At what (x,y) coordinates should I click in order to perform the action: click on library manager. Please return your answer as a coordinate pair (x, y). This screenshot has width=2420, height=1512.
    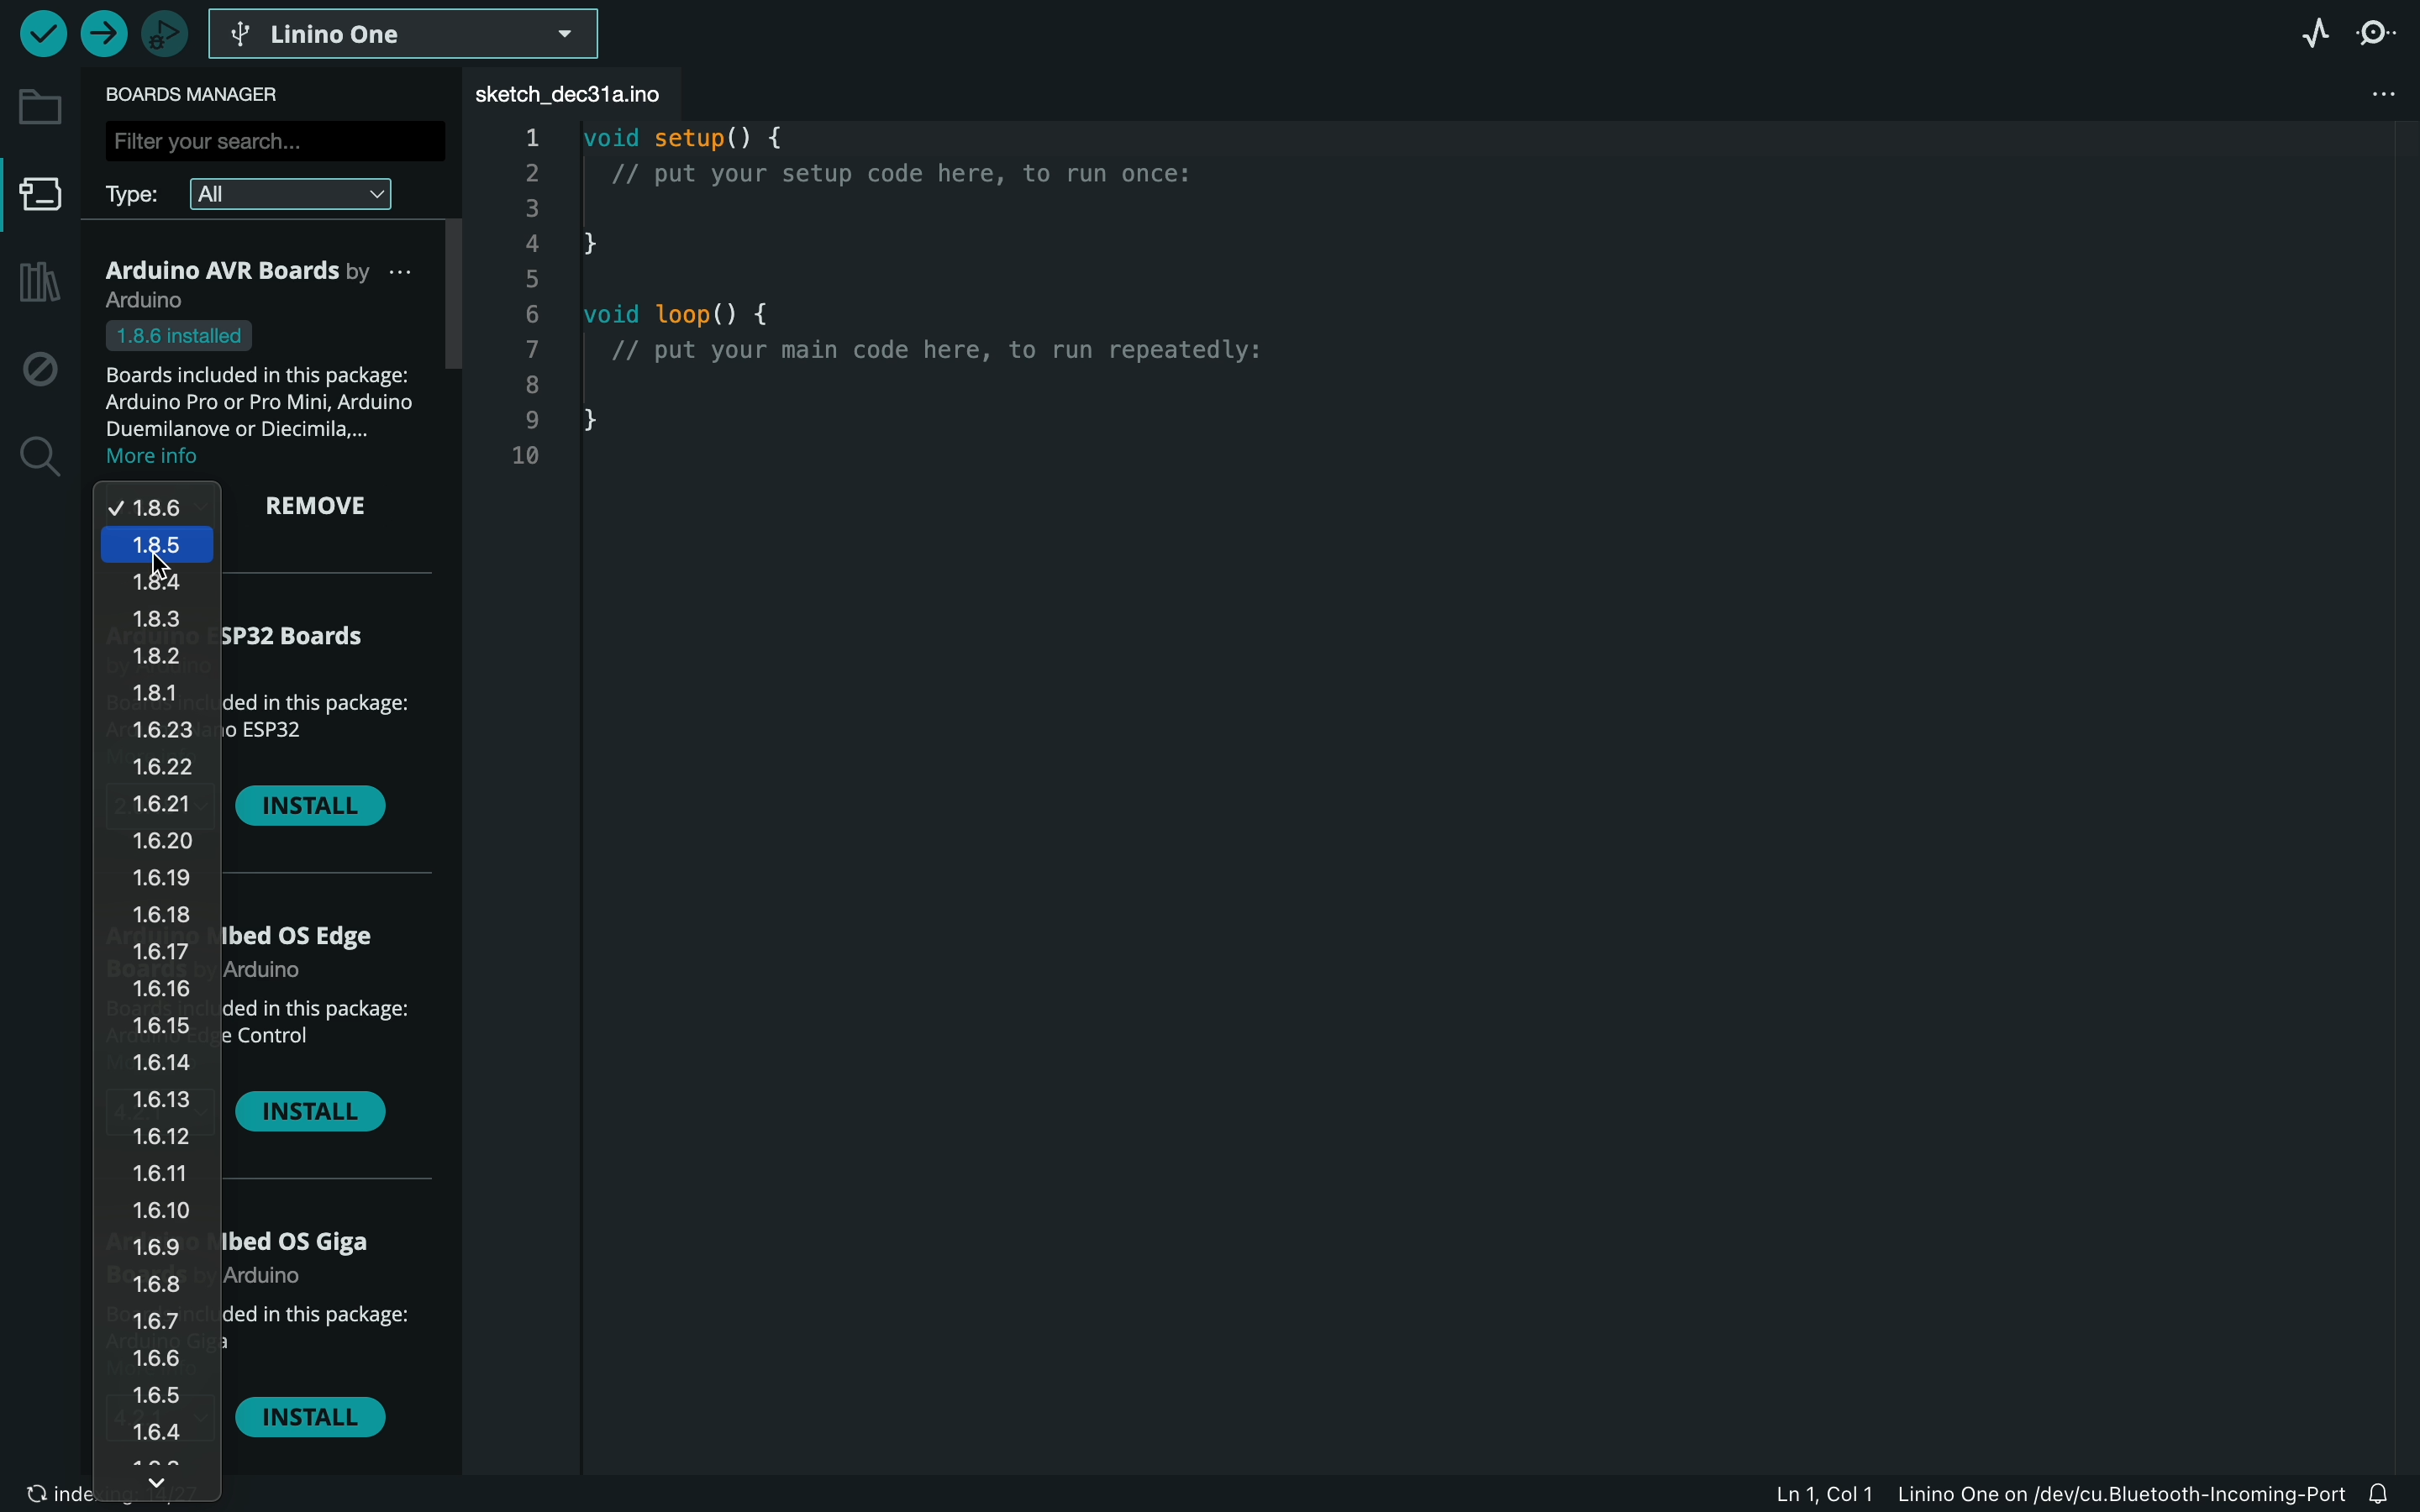
    Looking at the image, I should click on (35, 284).